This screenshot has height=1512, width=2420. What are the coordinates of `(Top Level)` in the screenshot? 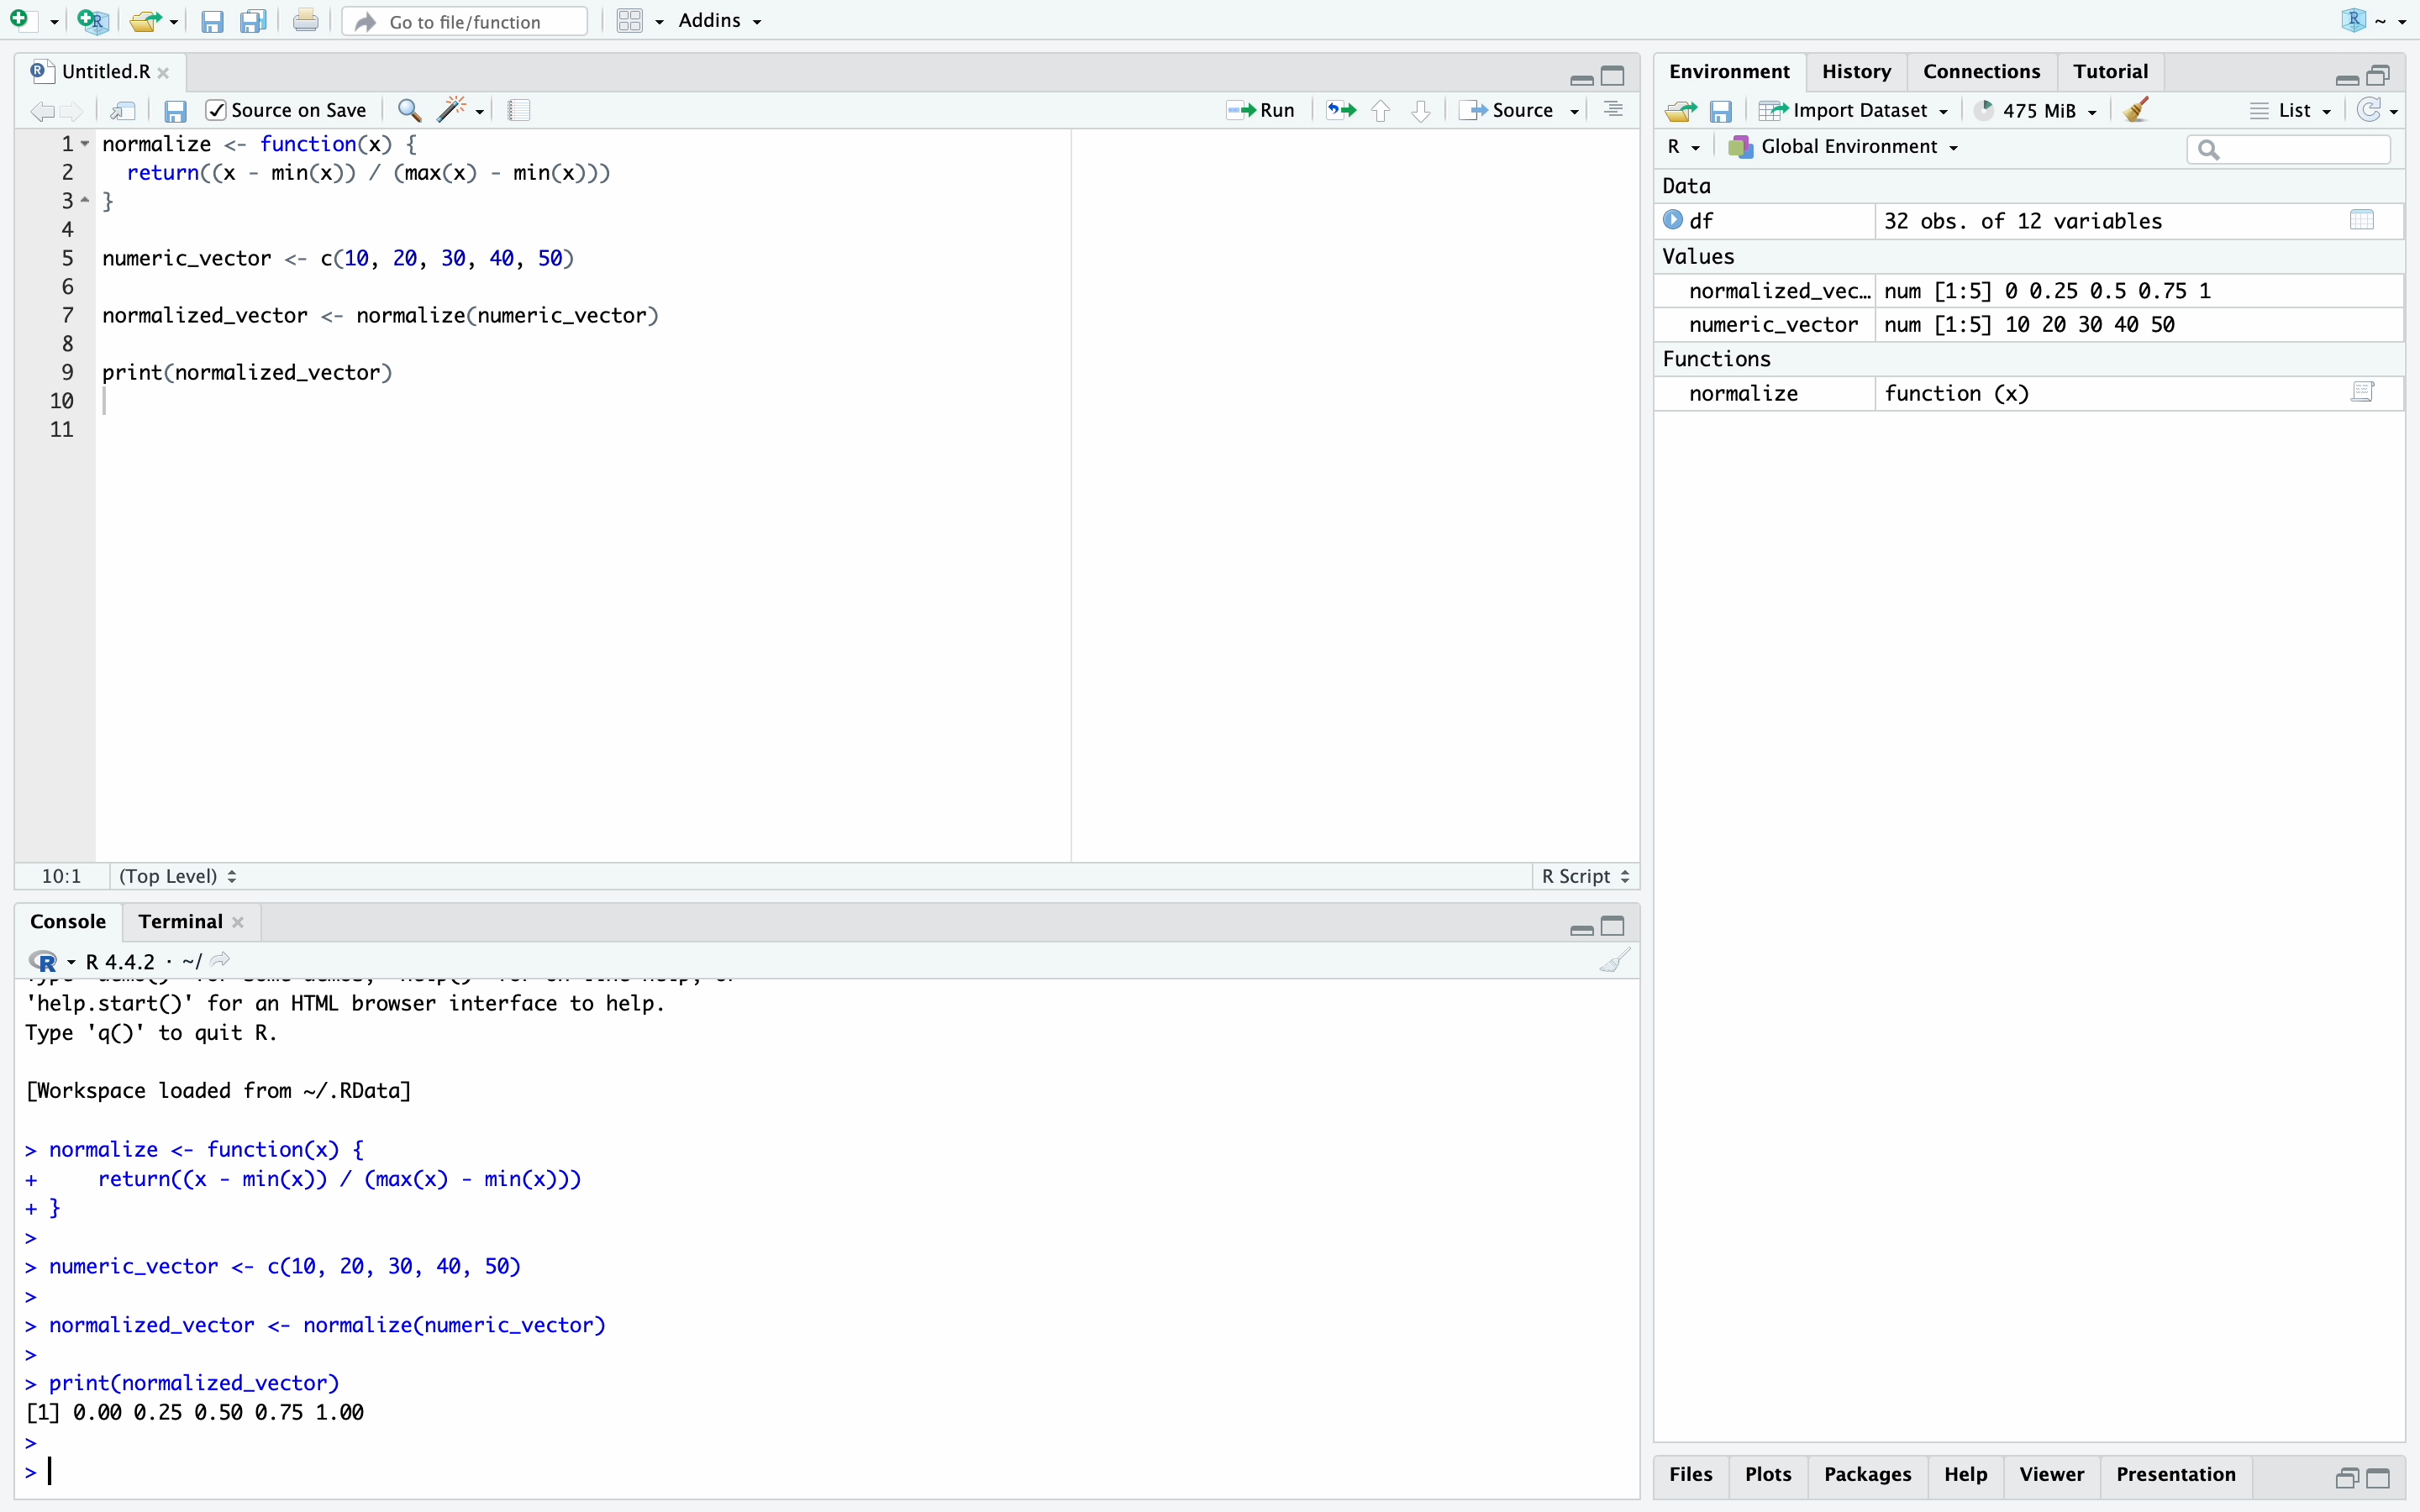 It's located at (188, 873).